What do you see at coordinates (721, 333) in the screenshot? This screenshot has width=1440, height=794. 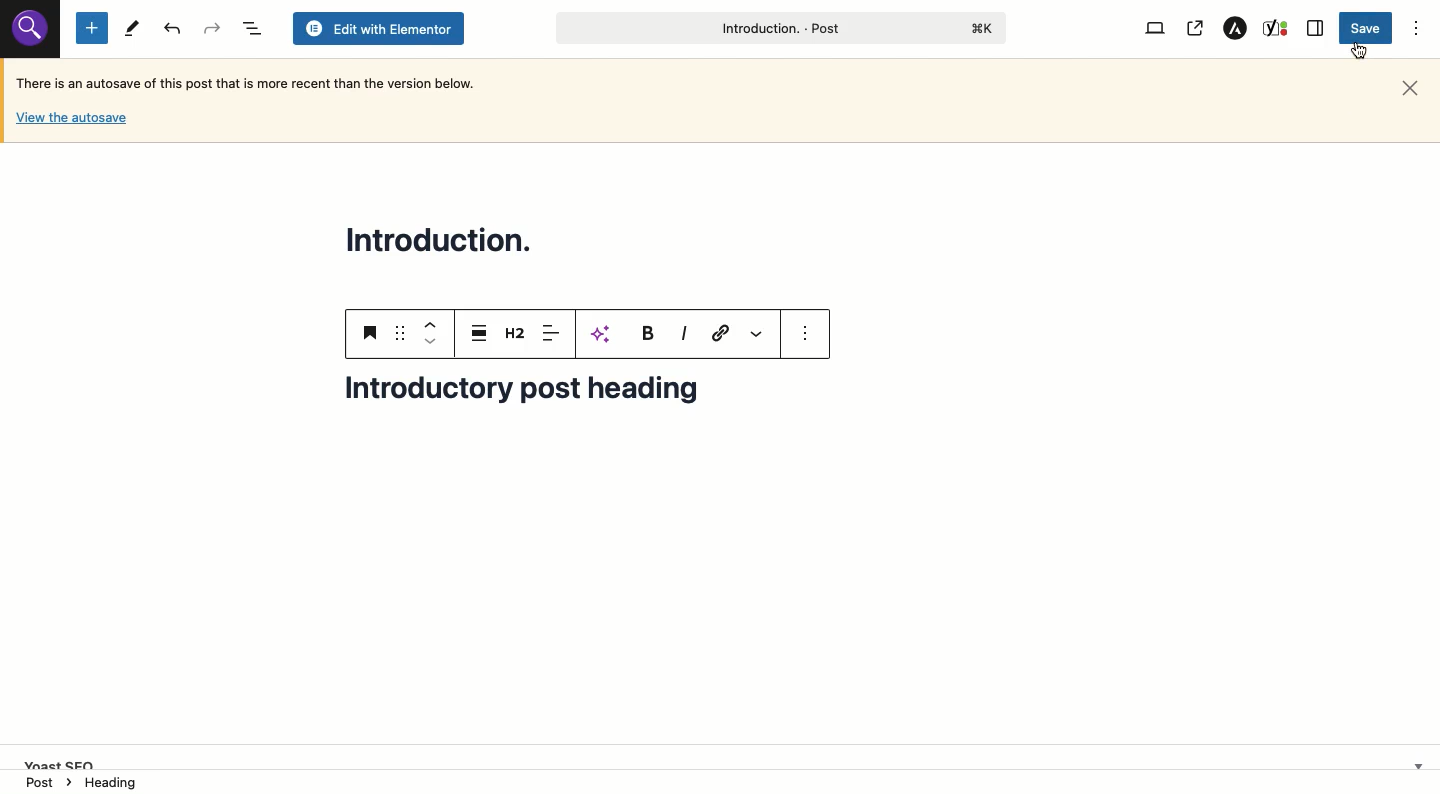 I see `Link` at bounding box center [721, 333].